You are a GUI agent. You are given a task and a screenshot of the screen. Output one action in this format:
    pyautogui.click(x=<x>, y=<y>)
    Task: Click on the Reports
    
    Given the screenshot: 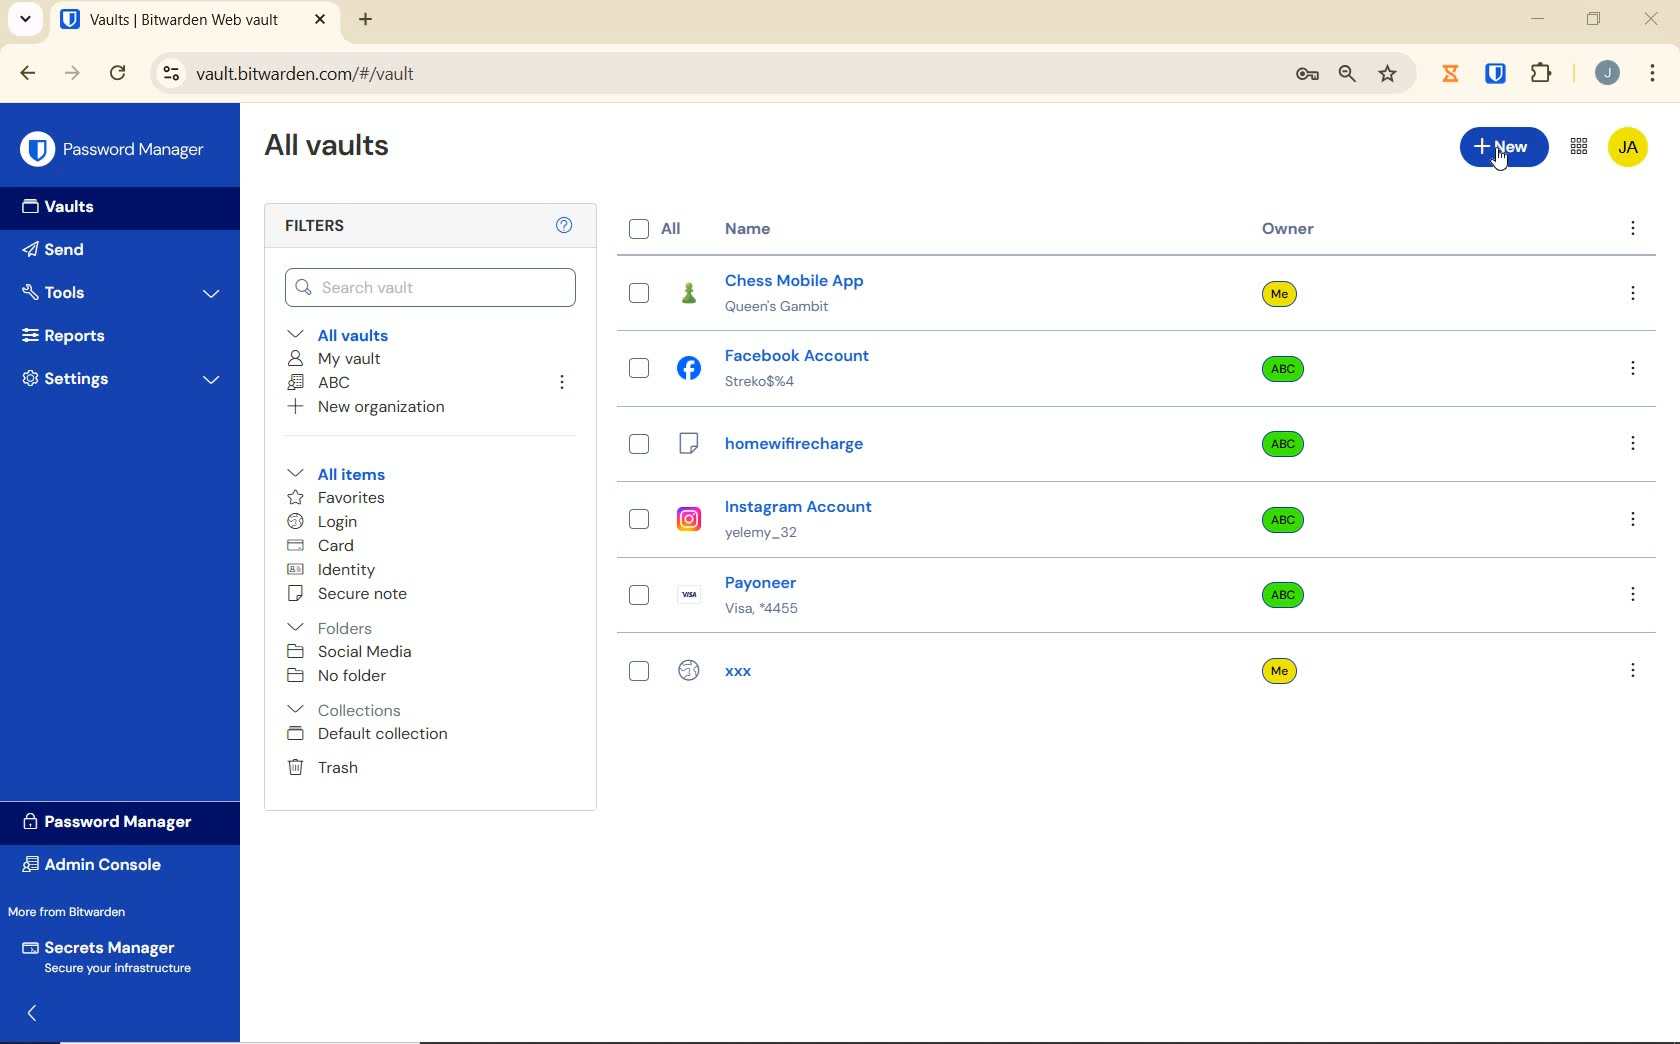 What is the action you would take?
    pyautogui.click(x=76, y=334)
    